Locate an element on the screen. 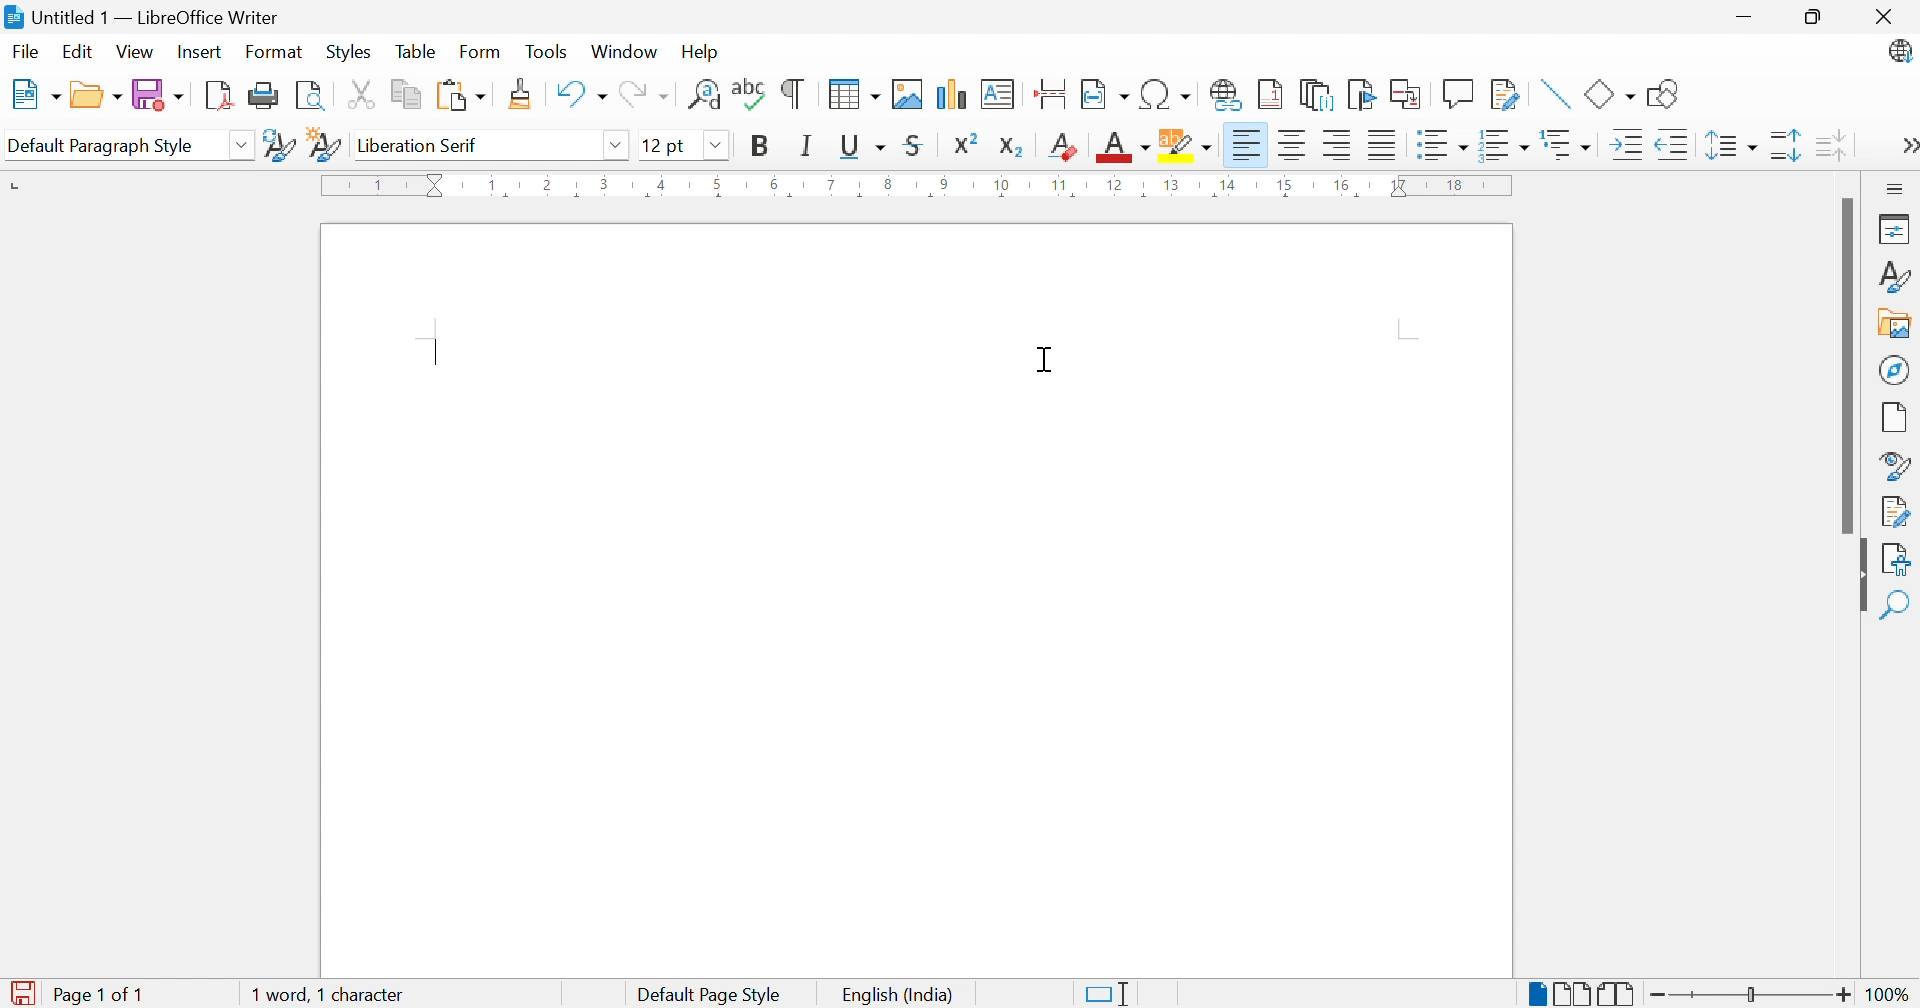 The image size is (1920, 1008). Restore Down is located at coordinates (1814, 14).